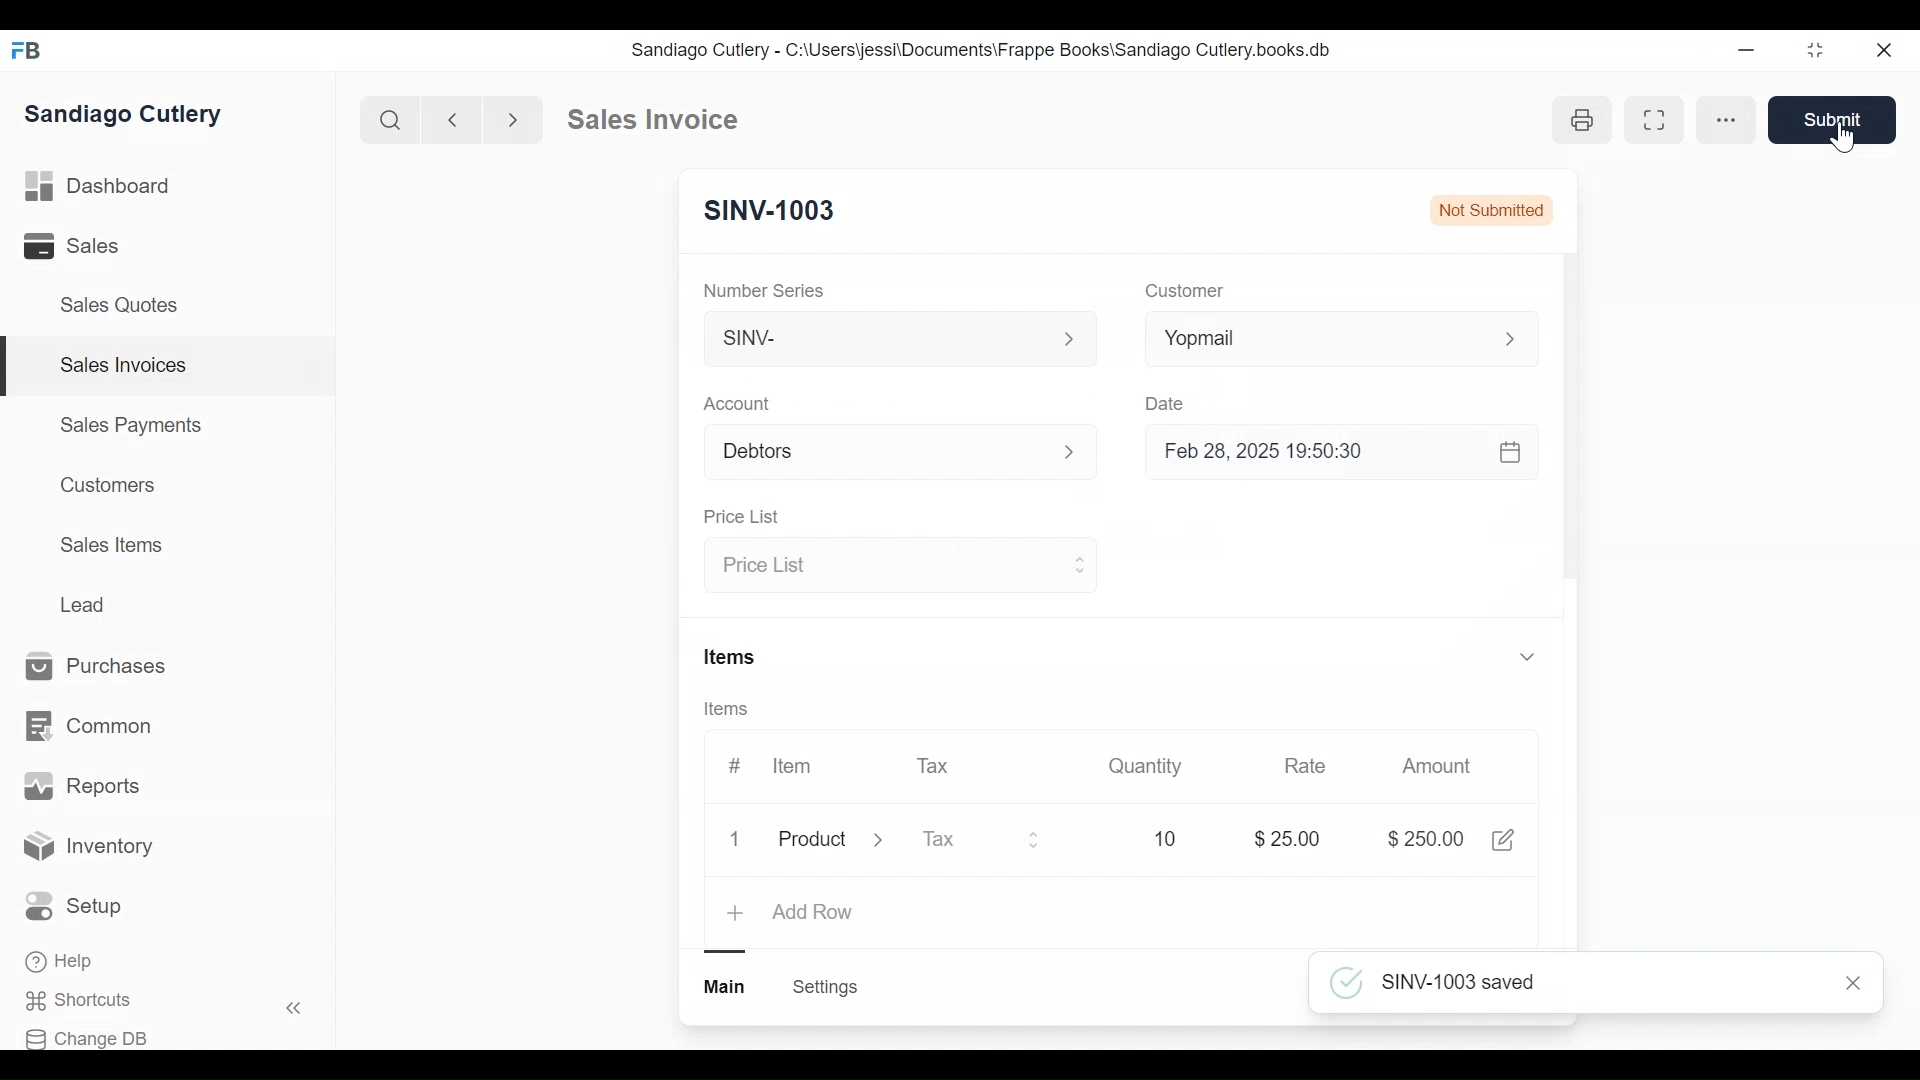 The width and height of the screenshot is (1920, 1080). What do you see at coordinates (82, 786) in the screenshot?
I see `Reports` at bounding box center [82, 786].